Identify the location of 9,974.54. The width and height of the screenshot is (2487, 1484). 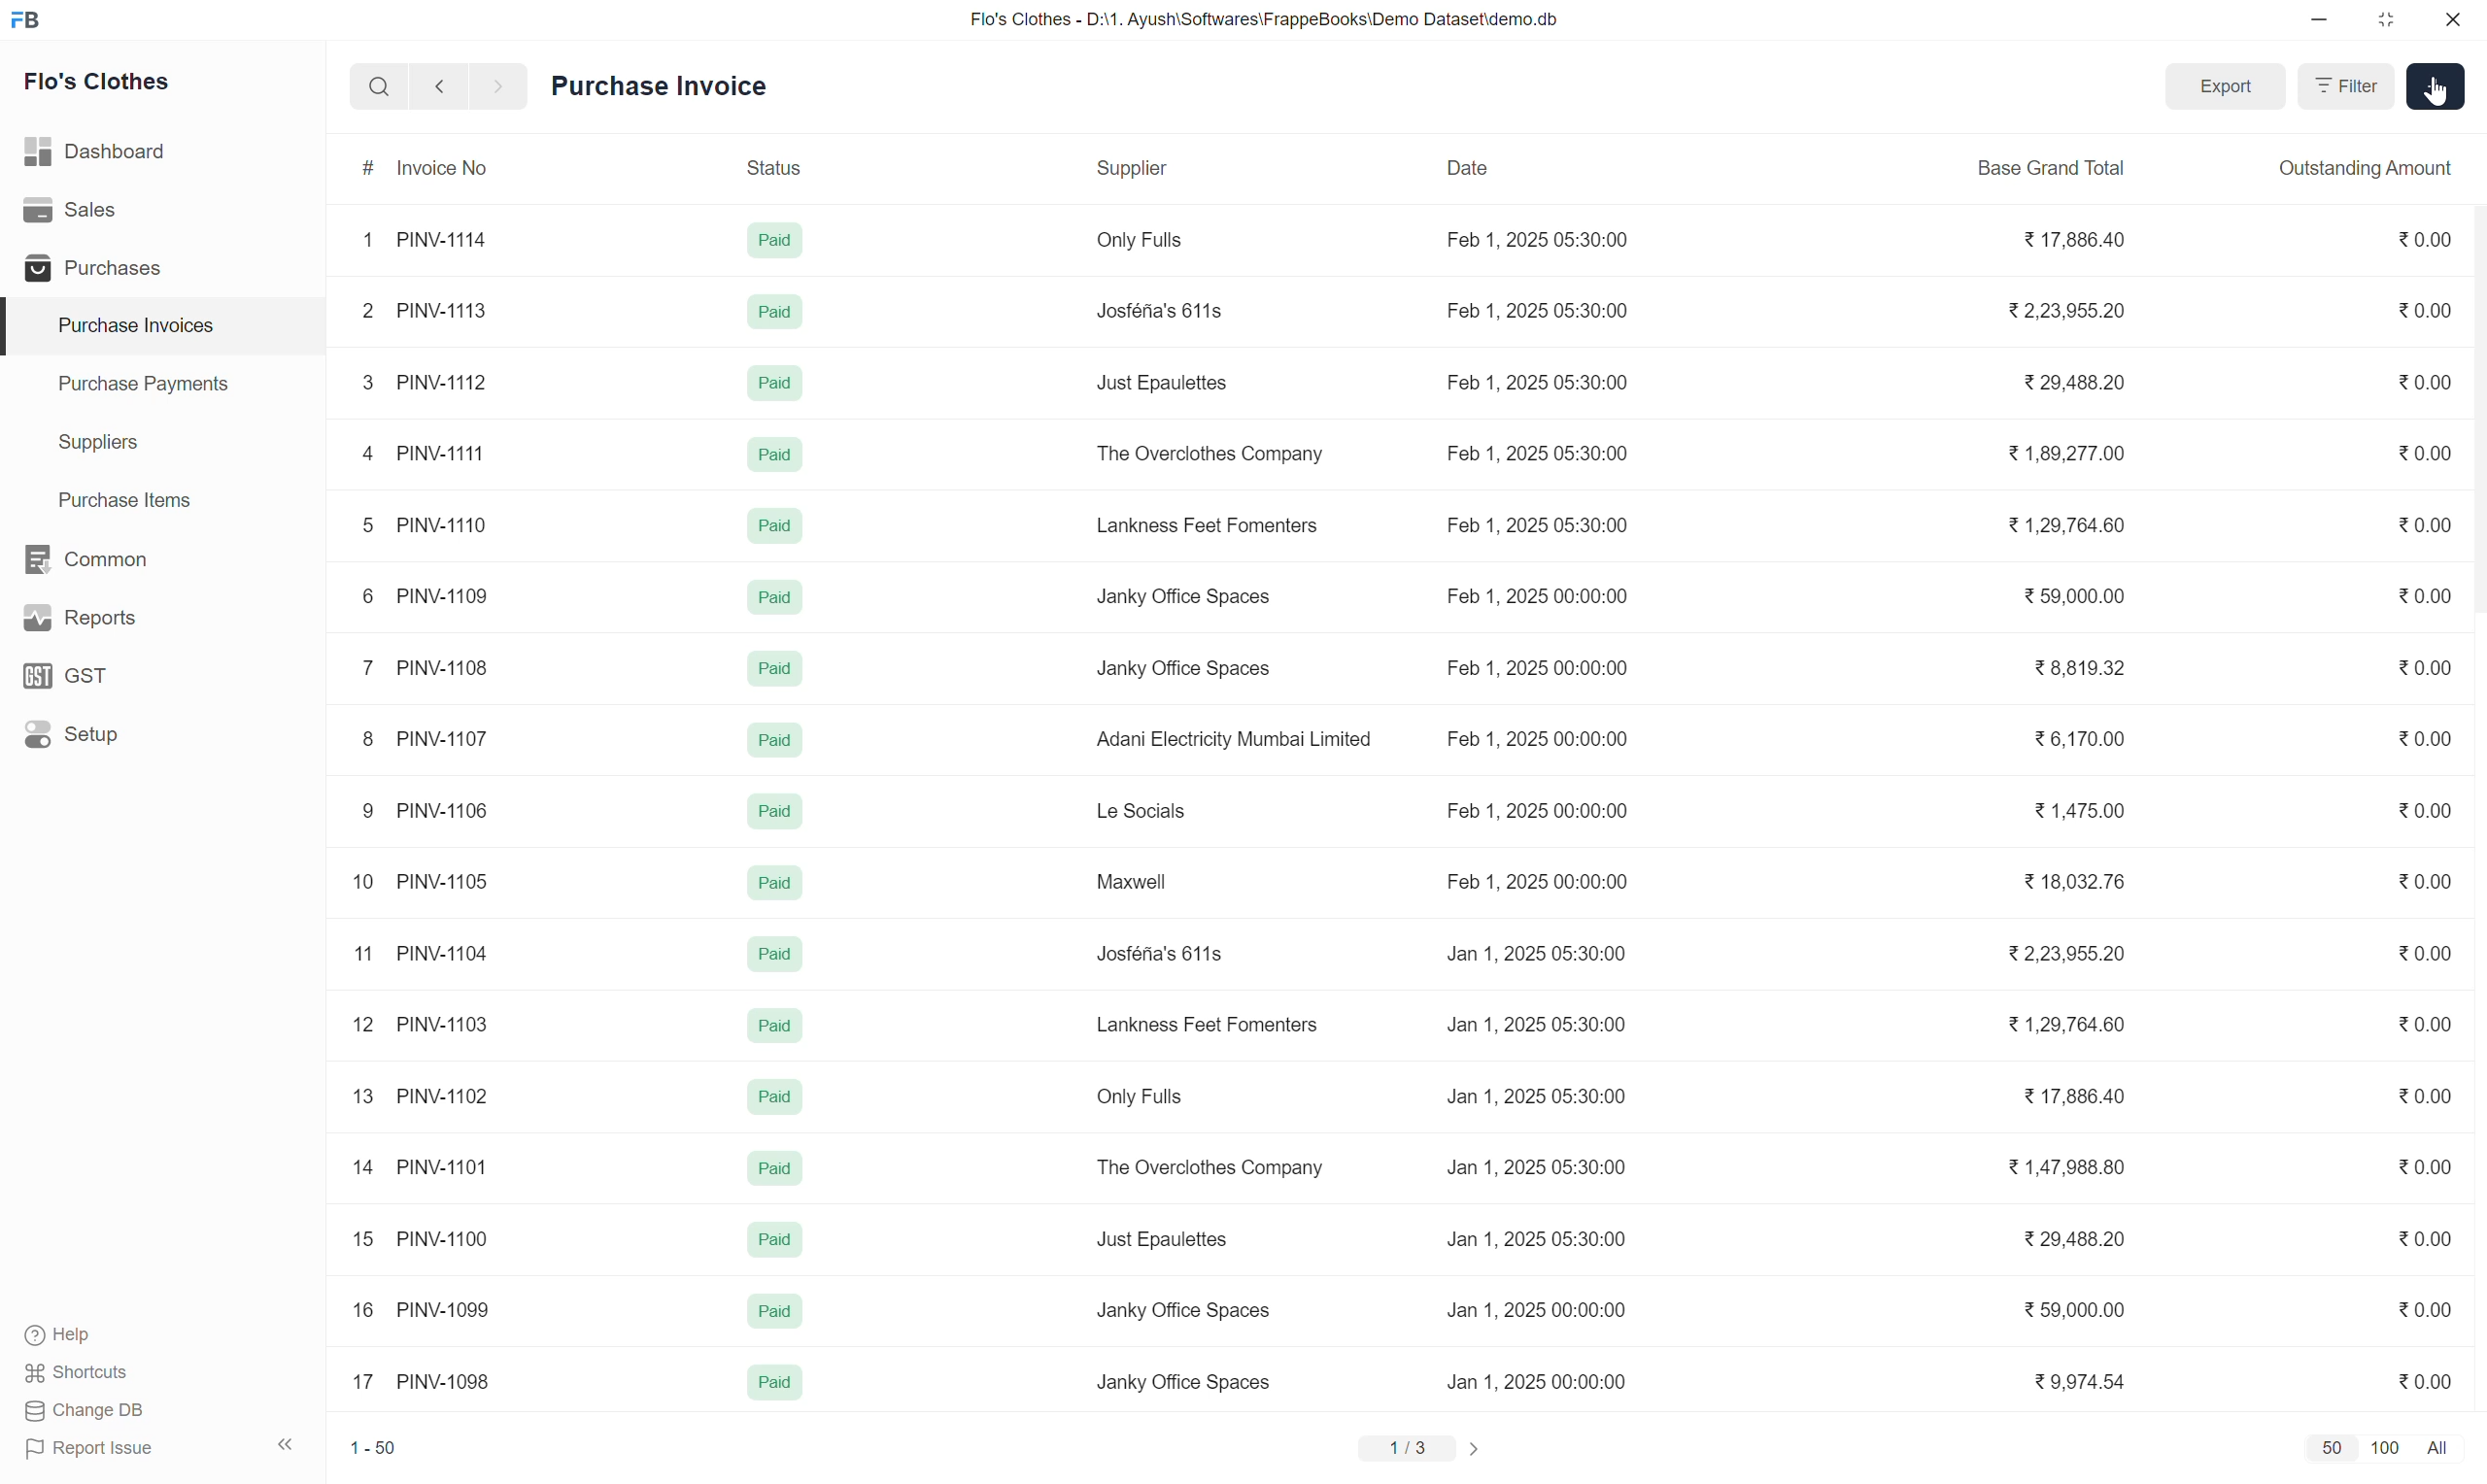
(2079, 1379).